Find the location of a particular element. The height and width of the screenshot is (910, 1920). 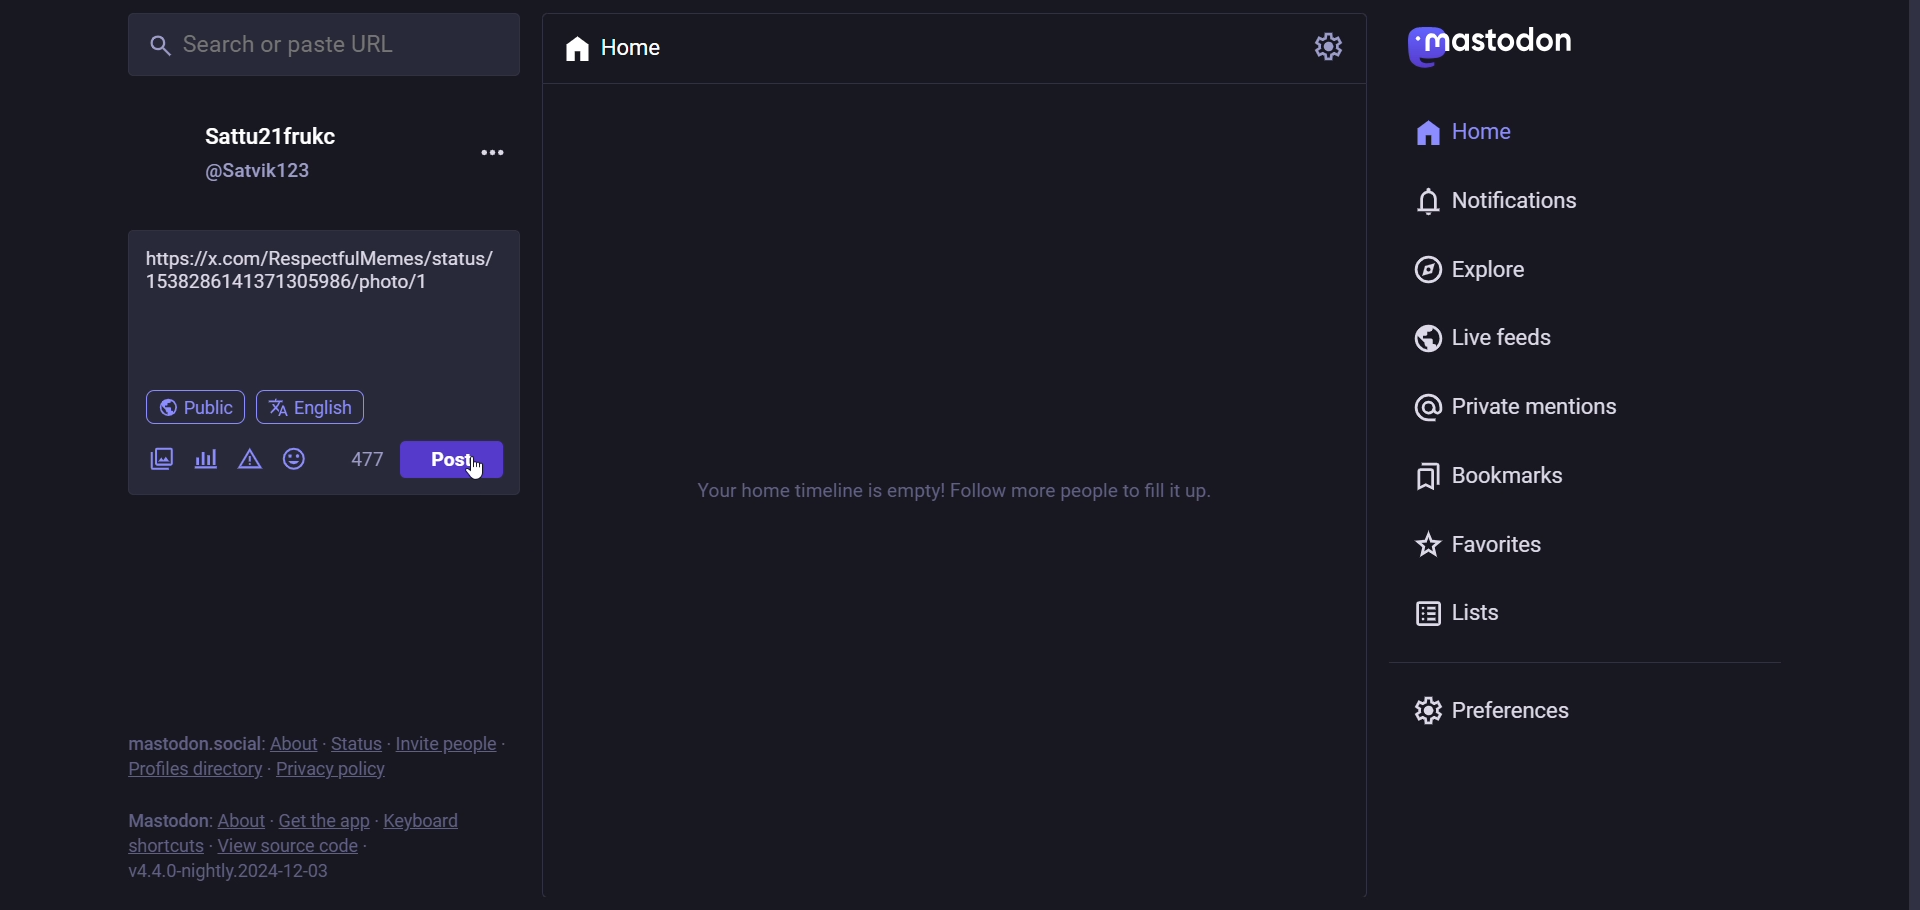

view source code is located at coordinates (291, 847).